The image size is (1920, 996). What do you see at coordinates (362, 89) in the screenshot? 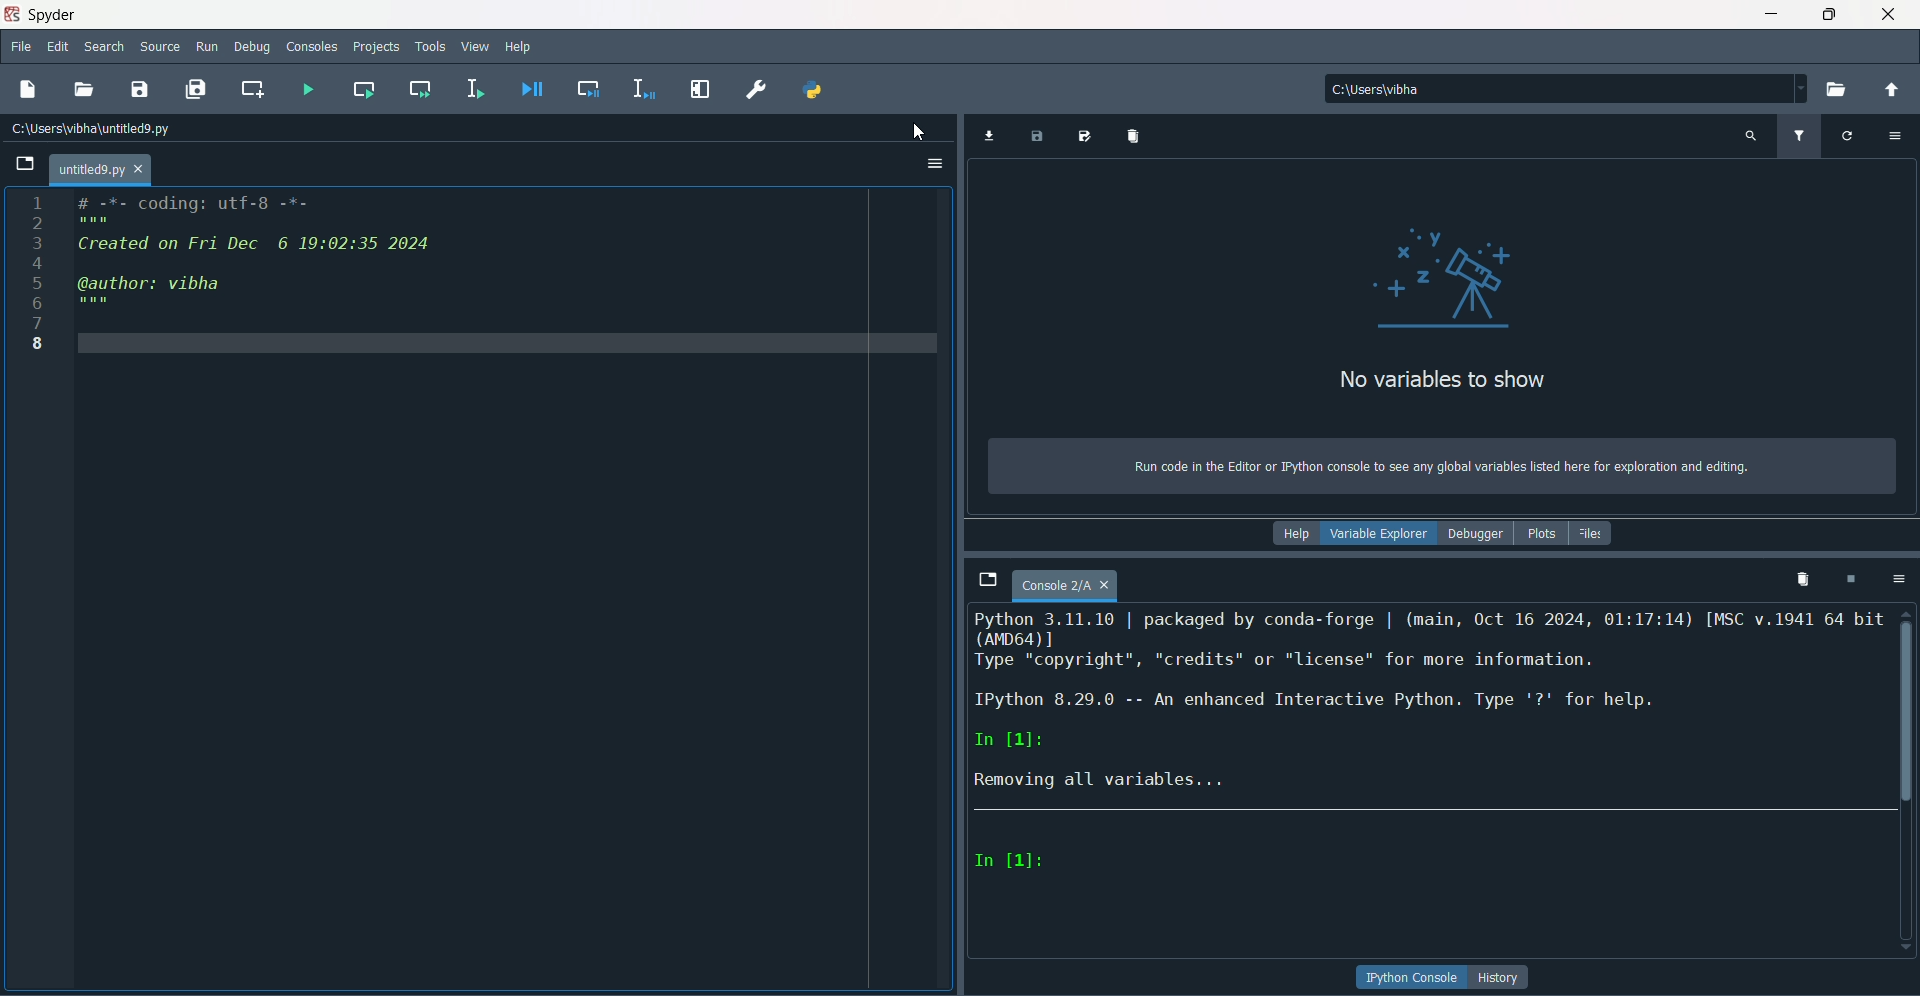
I see `run current cell` at bounding box center [362, 89].